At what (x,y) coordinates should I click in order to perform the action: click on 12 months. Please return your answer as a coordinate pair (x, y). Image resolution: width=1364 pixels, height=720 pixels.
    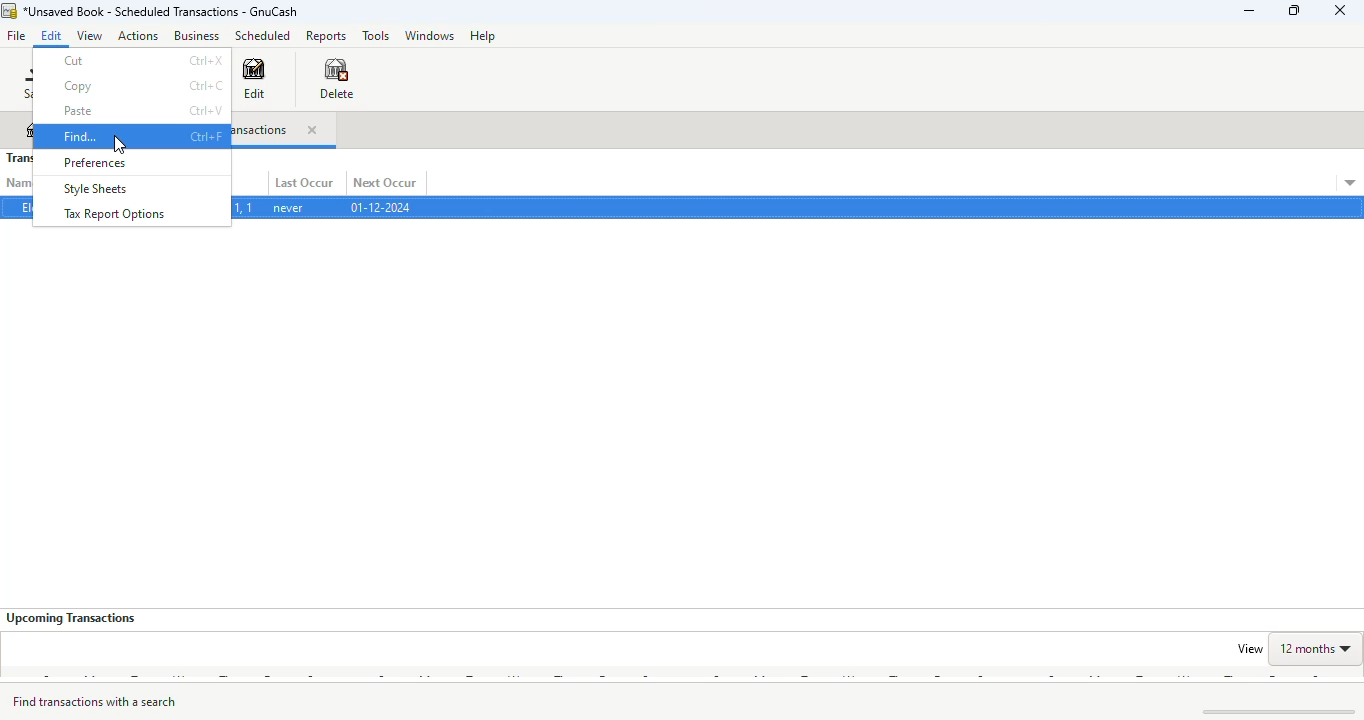
    Looking at the image, I should click on (1316, 648).